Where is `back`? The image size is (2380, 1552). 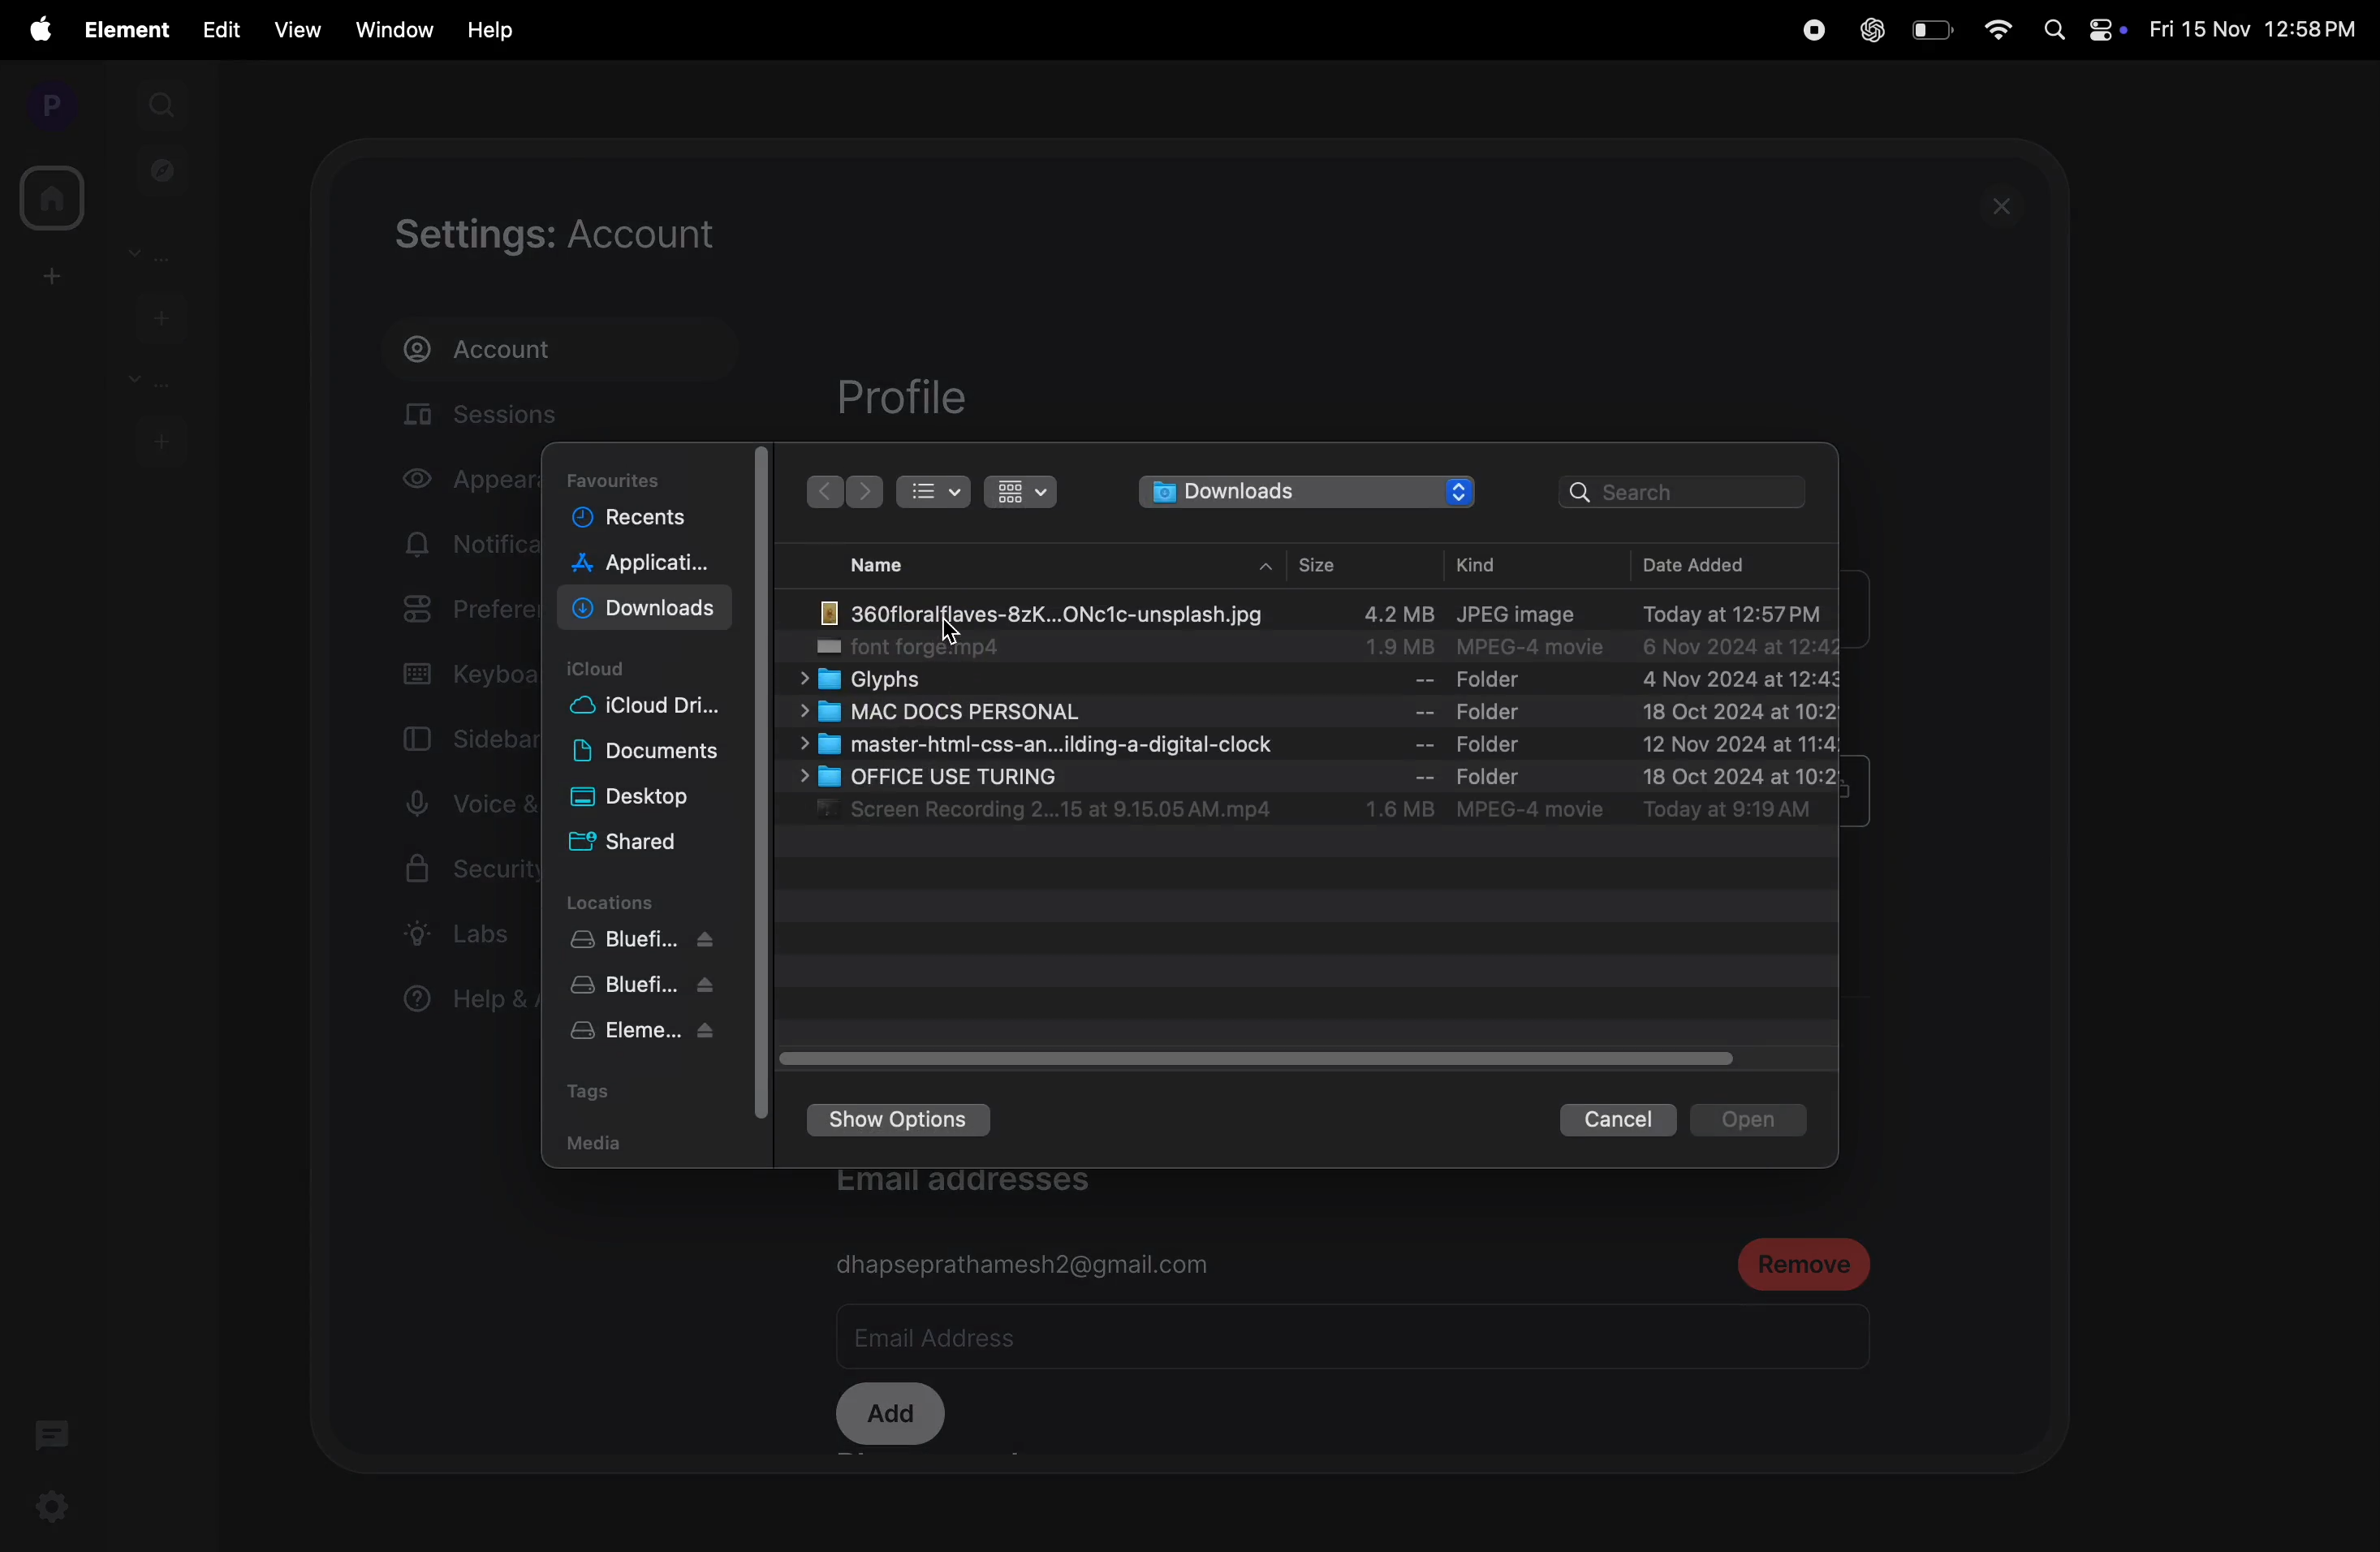 back is located at coordinates (866, 493).